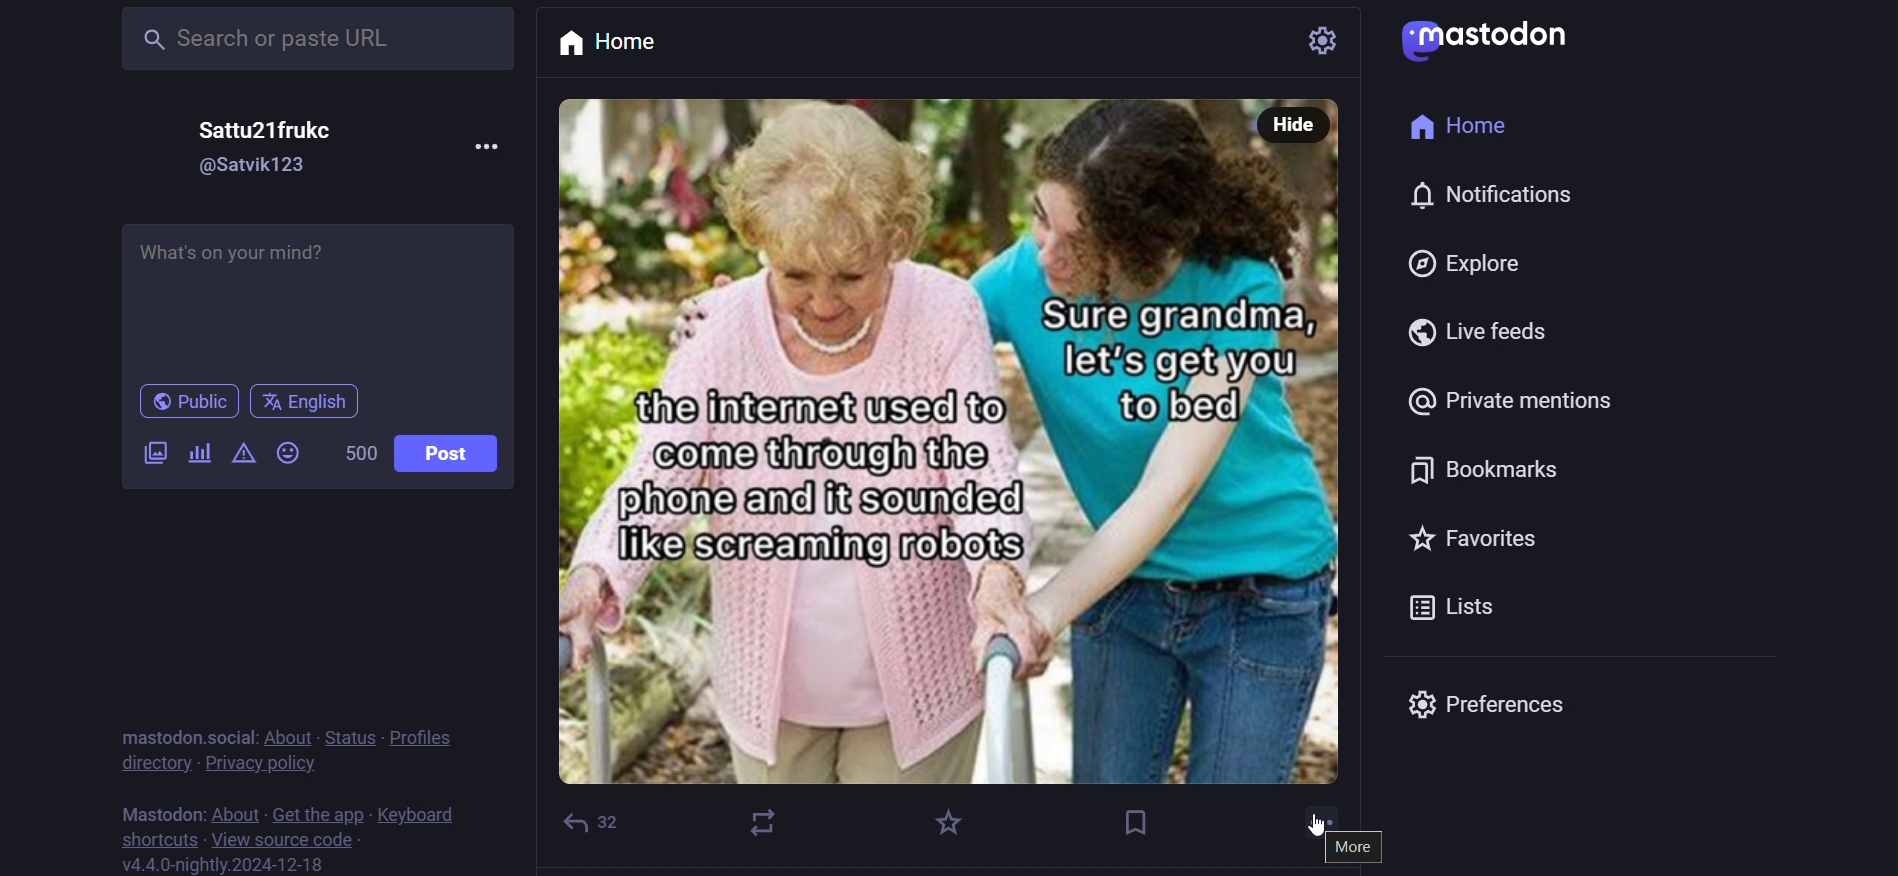 This screenshot has height=876, width=1898. Describe the element at coordinates (1438, 602) in the screenshot. I see `lists` at that location.